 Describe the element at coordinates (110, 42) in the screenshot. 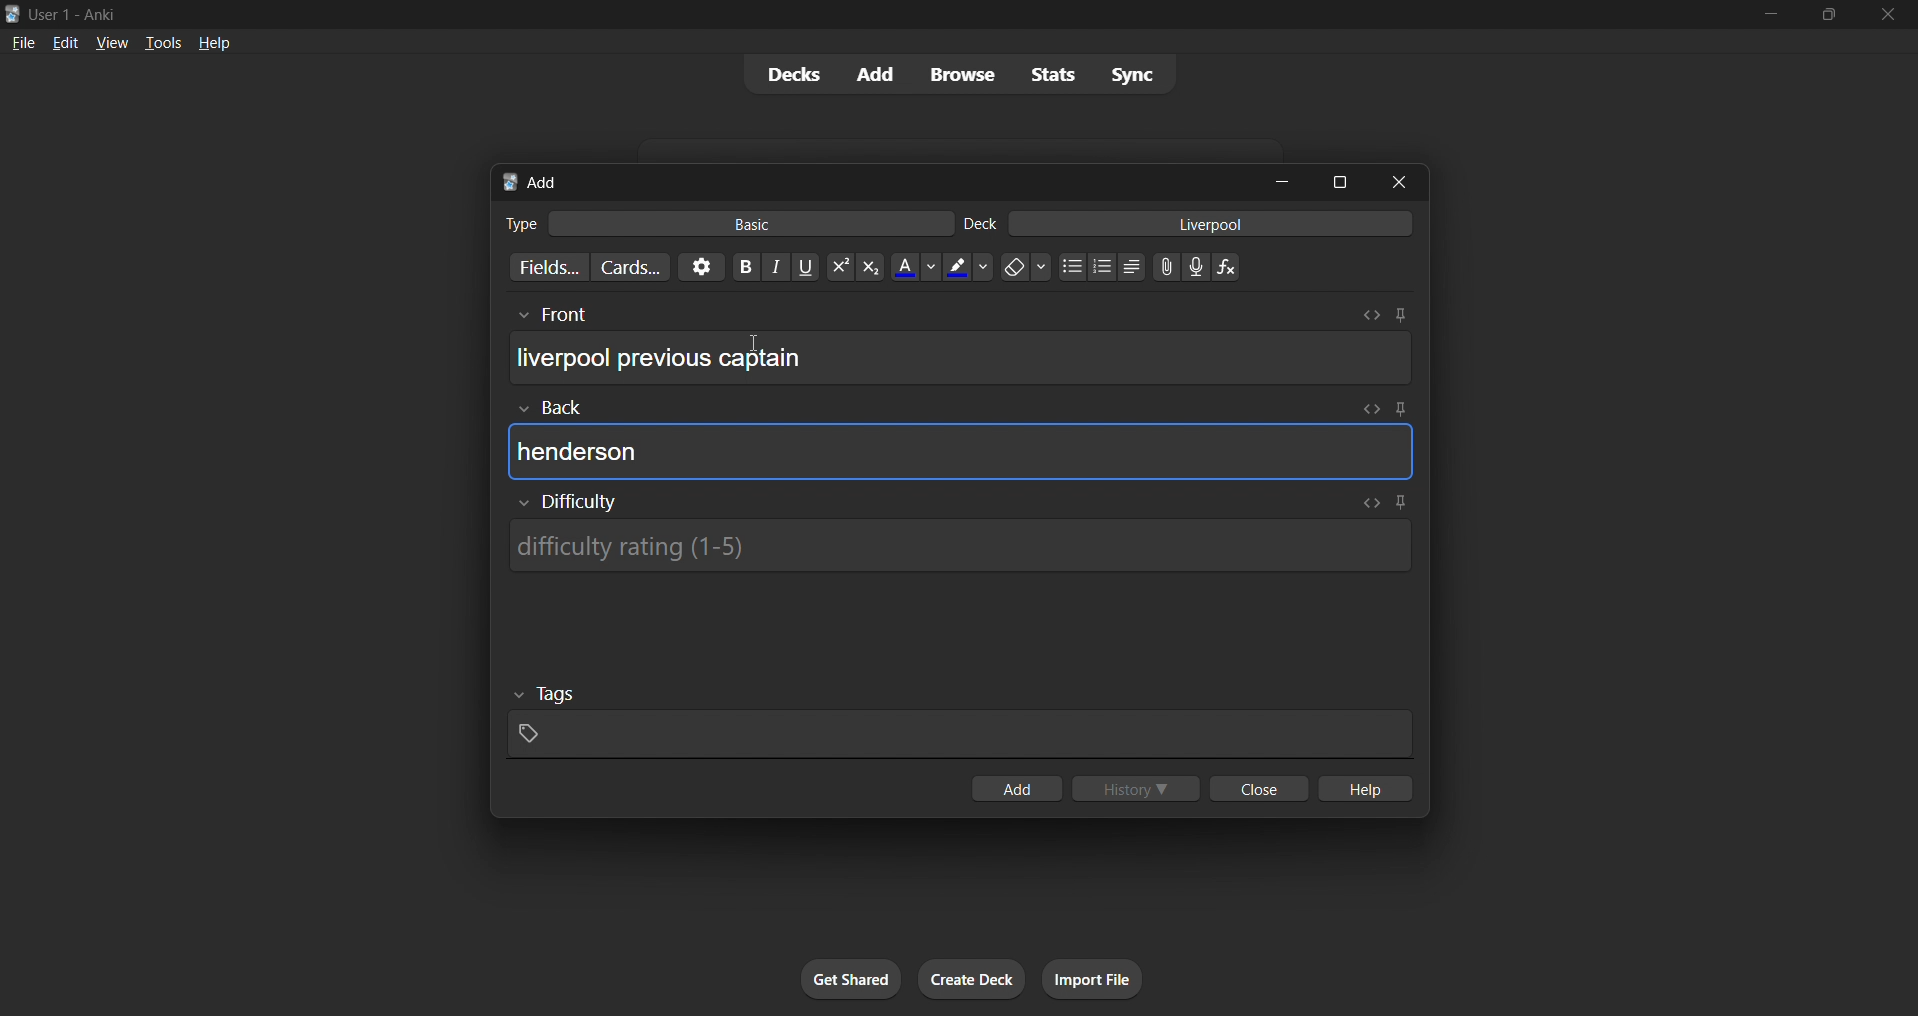

I see `view` at that location.